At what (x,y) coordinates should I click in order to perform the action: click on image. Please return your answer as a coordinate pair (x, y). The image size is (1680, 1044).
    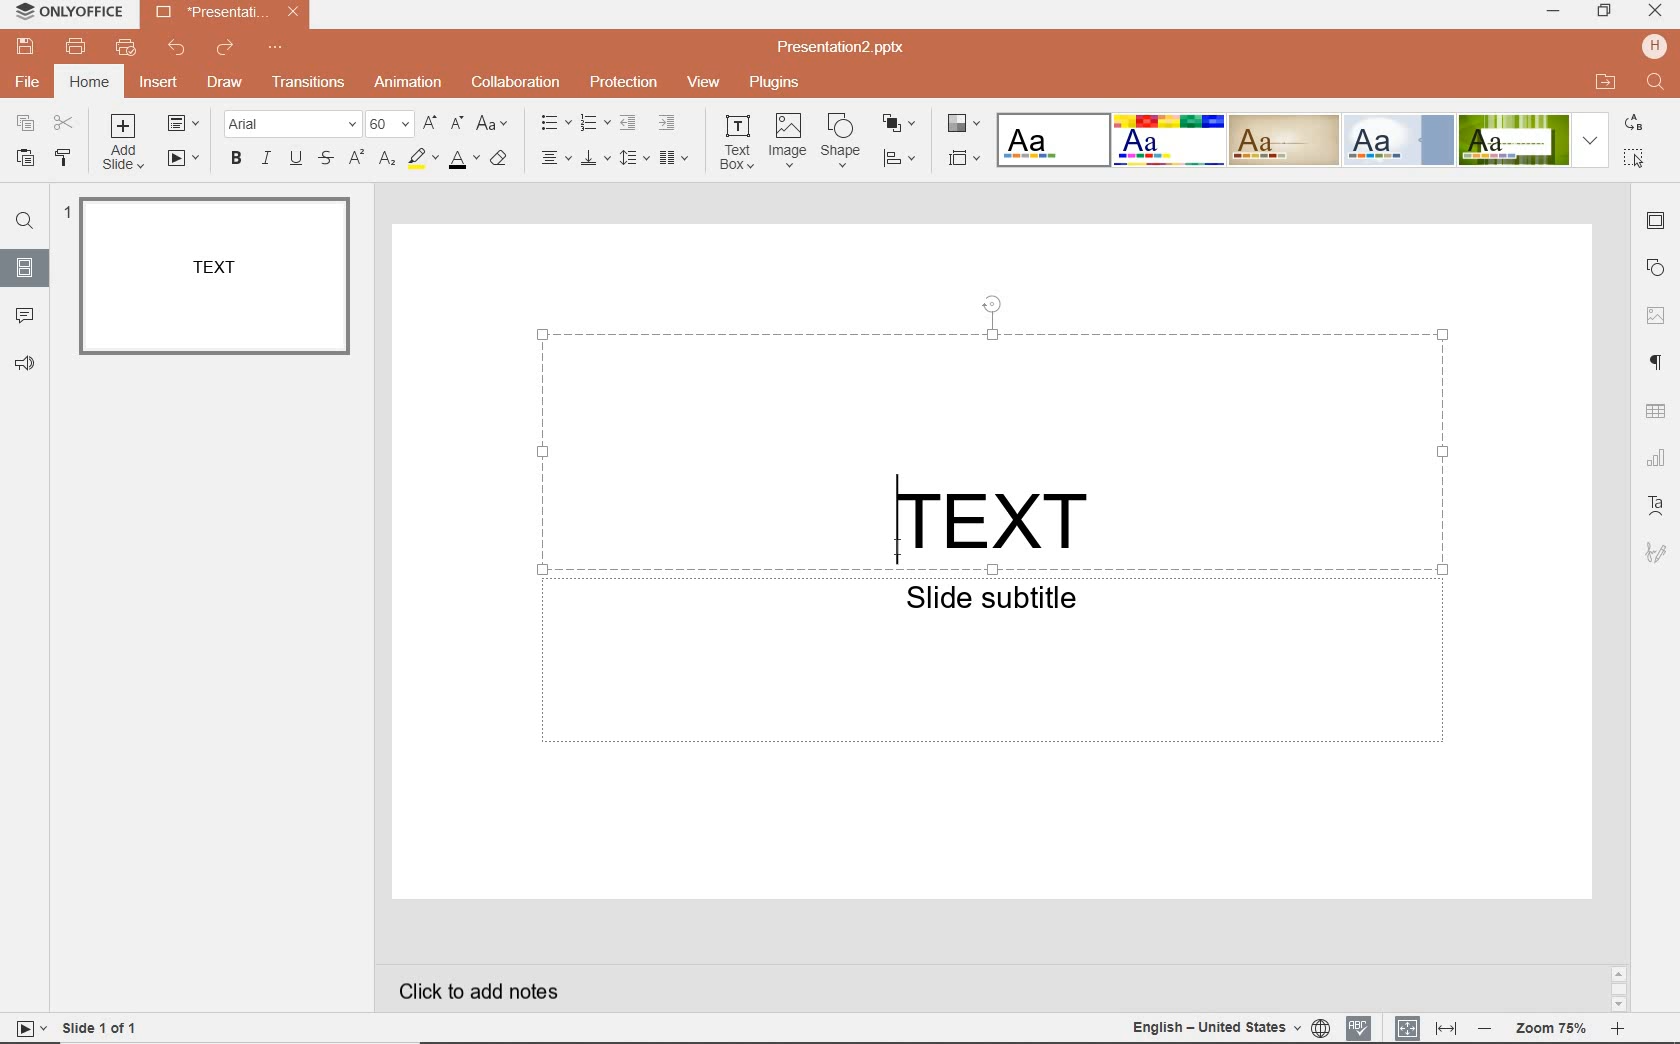
    Looking at the image, I should click on (788, 141).